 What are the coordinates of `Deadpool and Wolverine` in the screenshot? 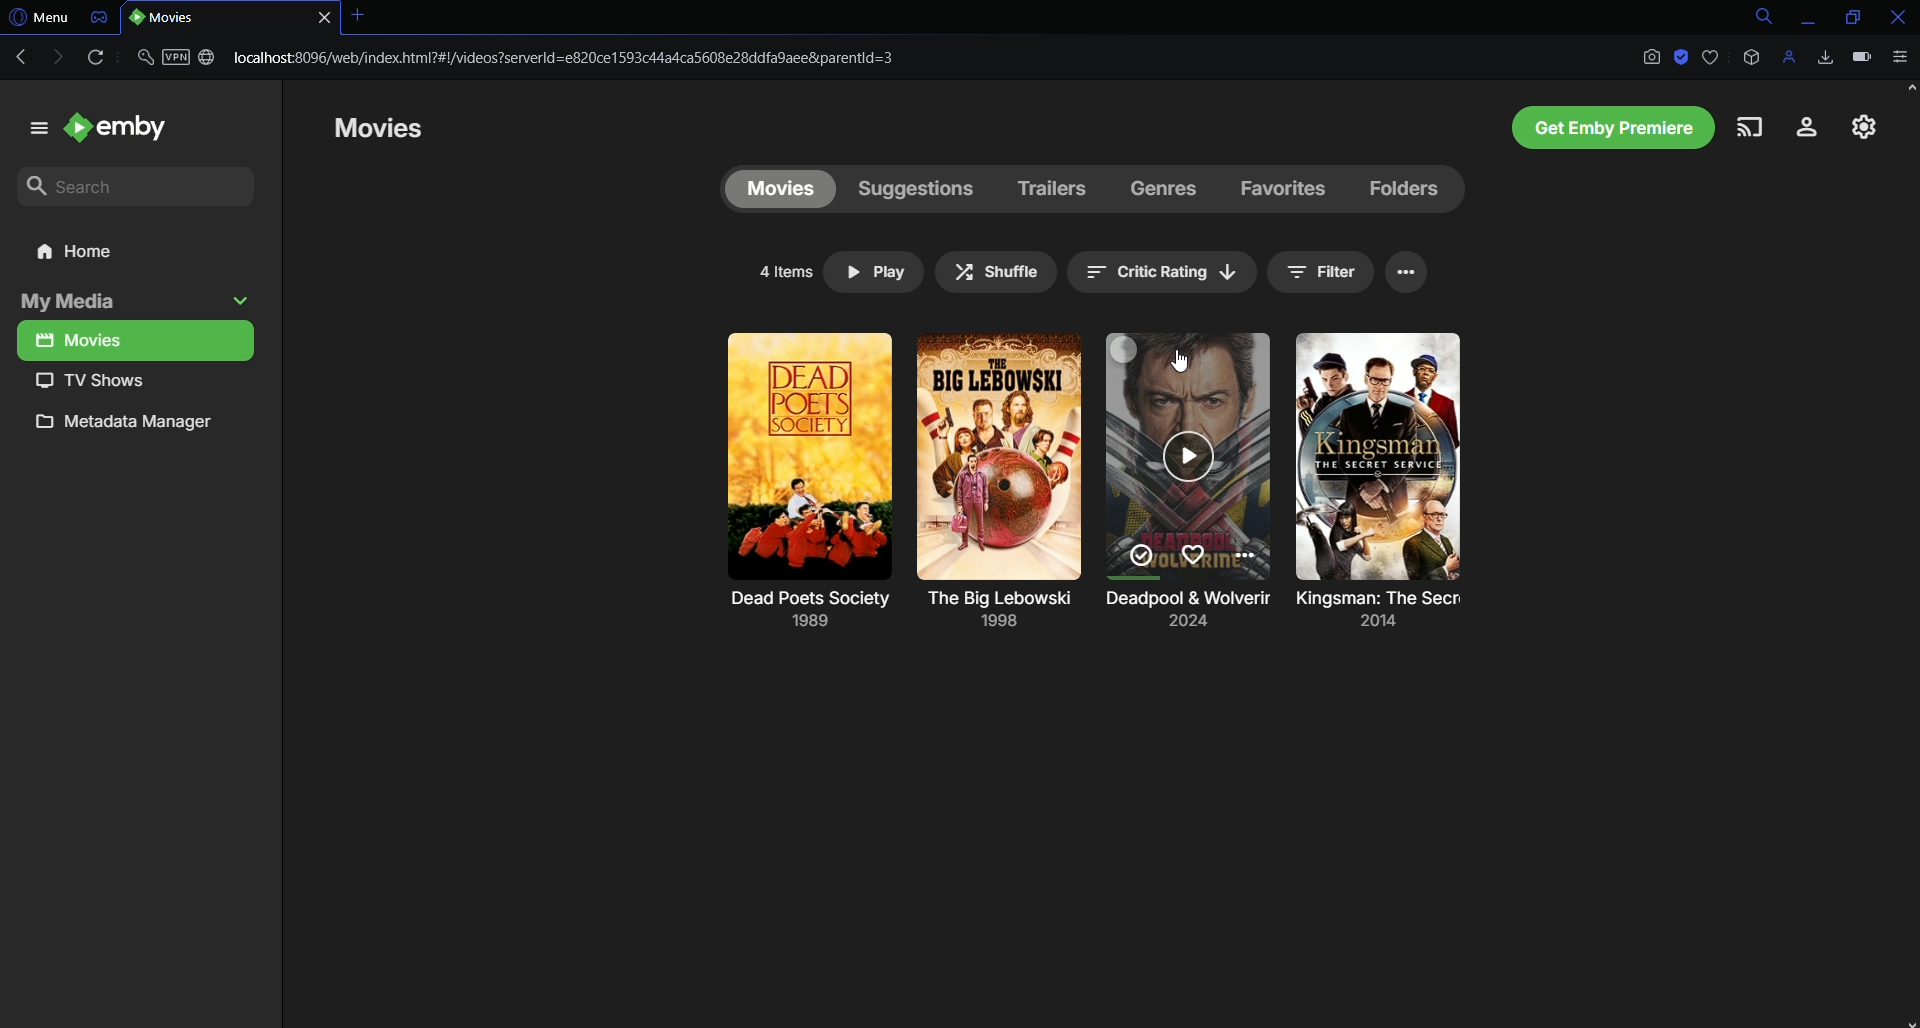 It's located at (992, 615).